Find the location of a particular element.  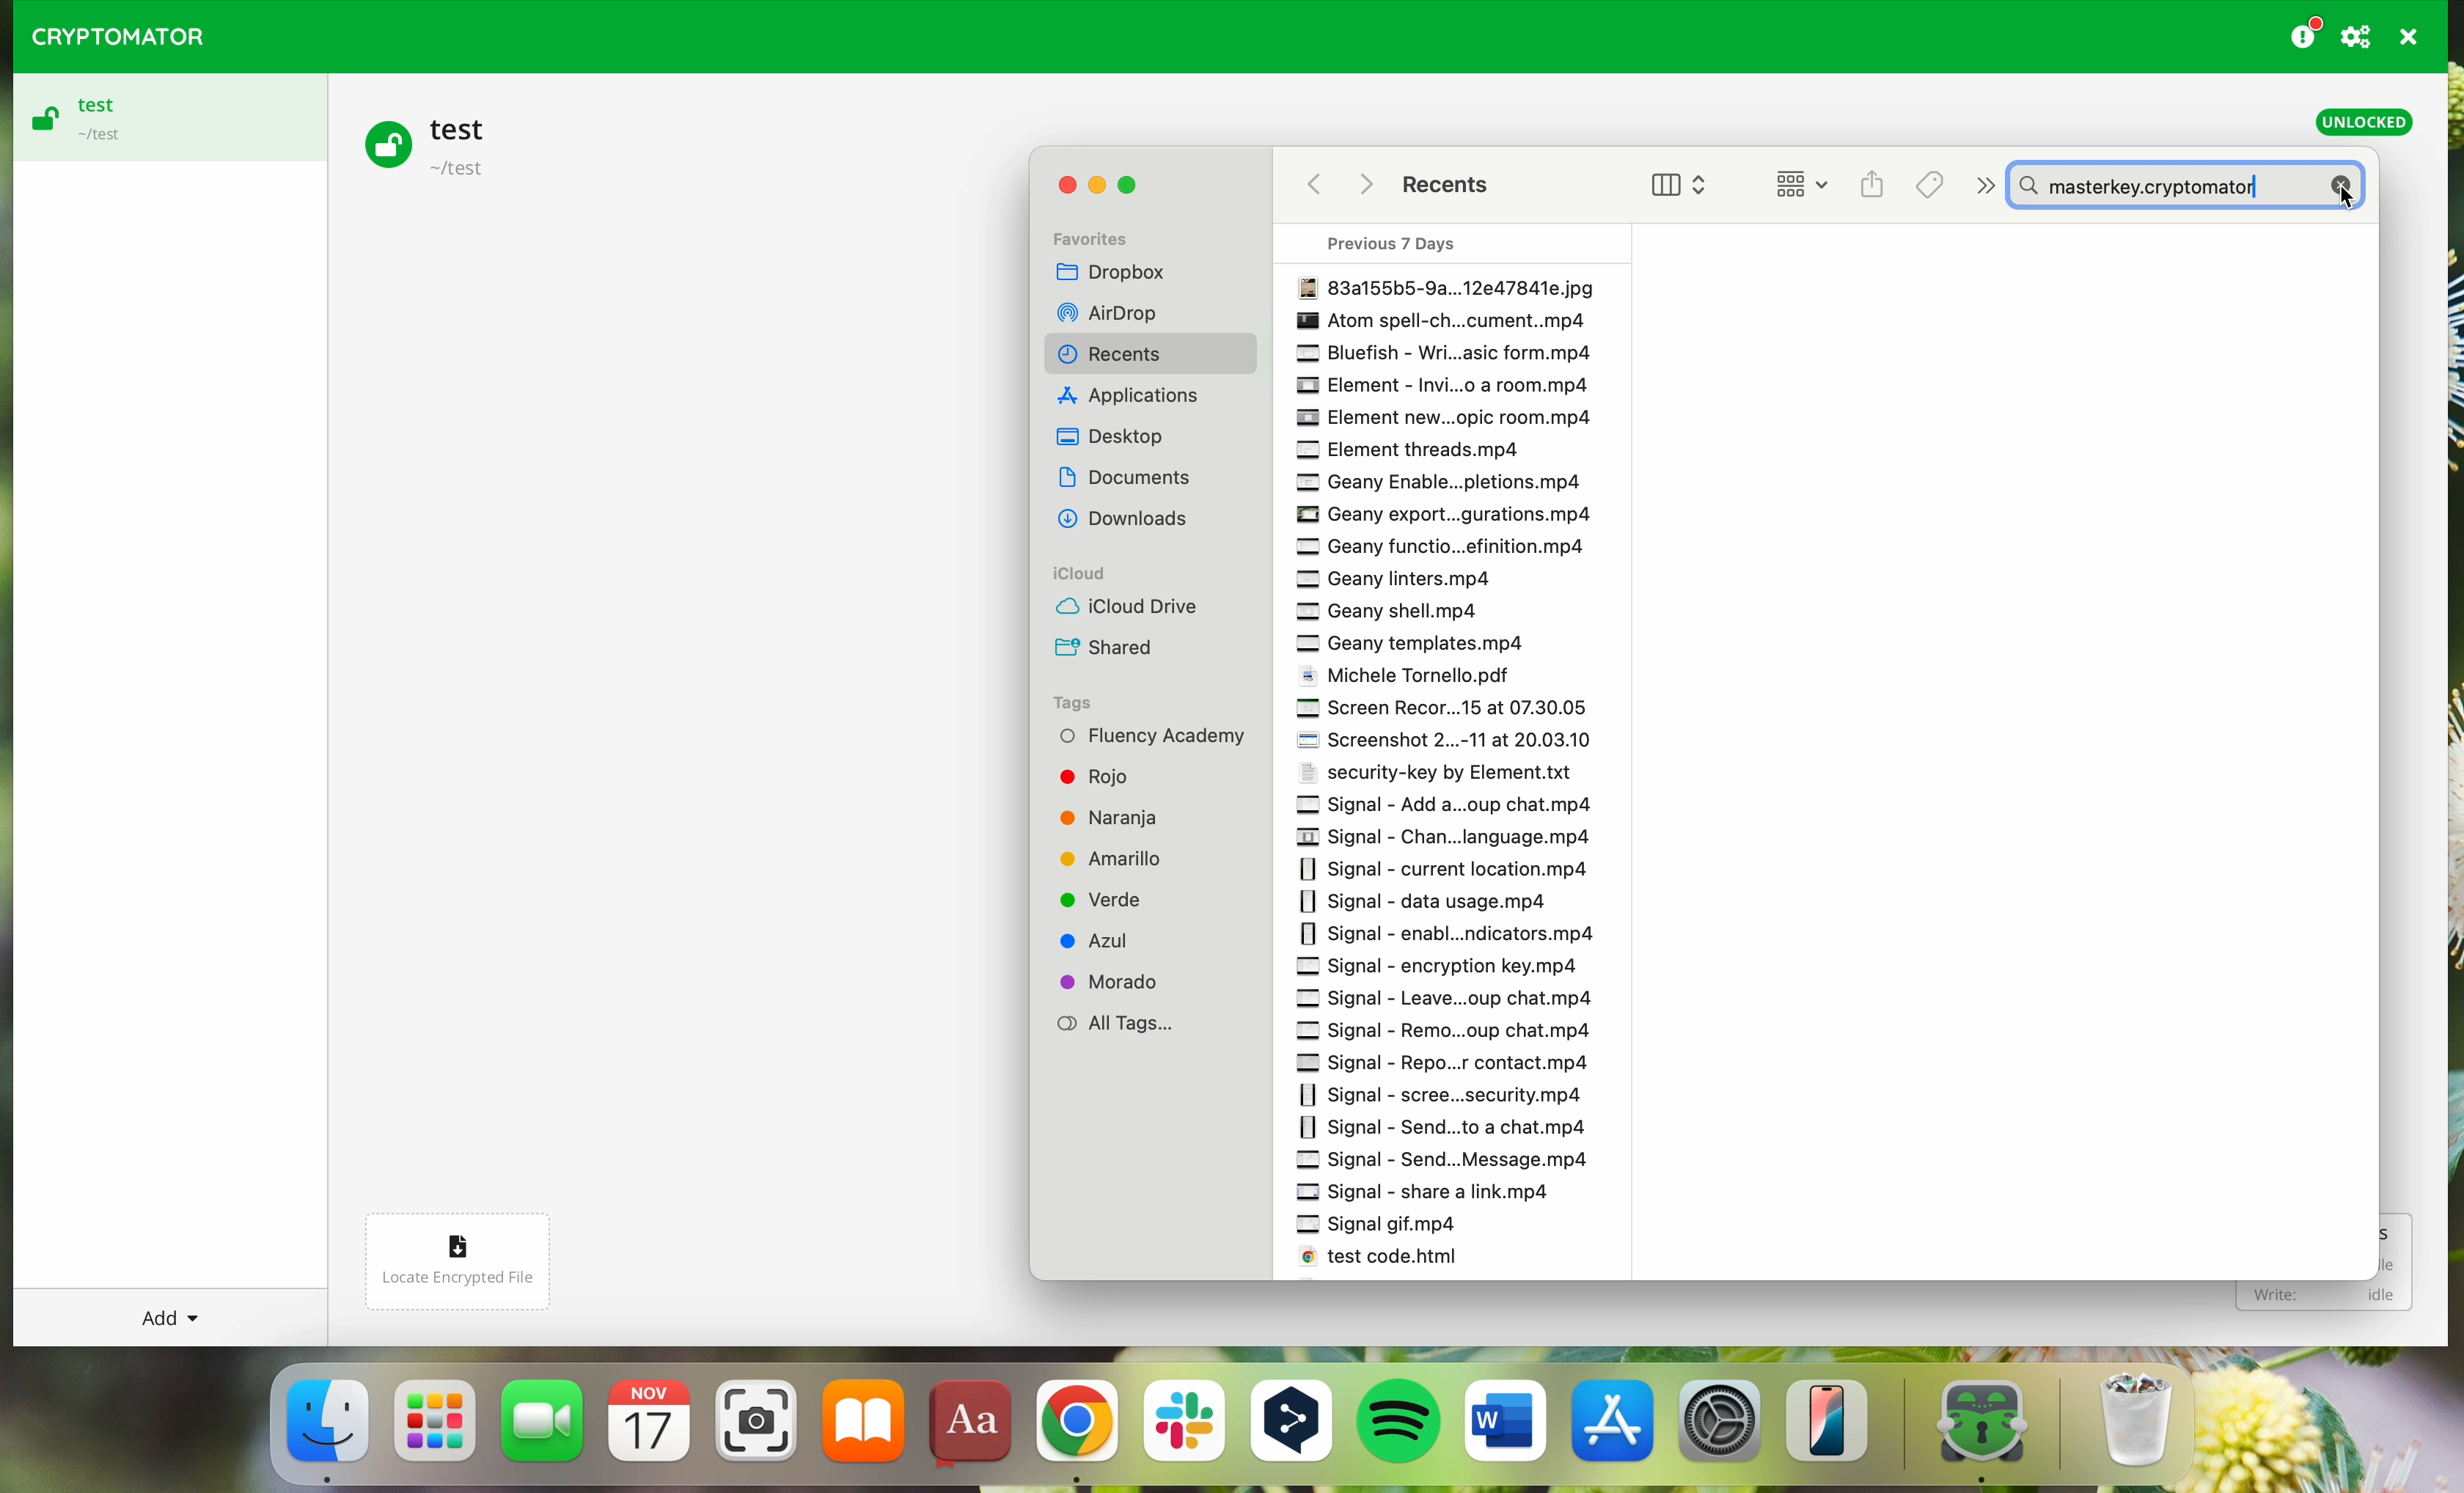

Dropbox is located at coordinates (1125, 270).